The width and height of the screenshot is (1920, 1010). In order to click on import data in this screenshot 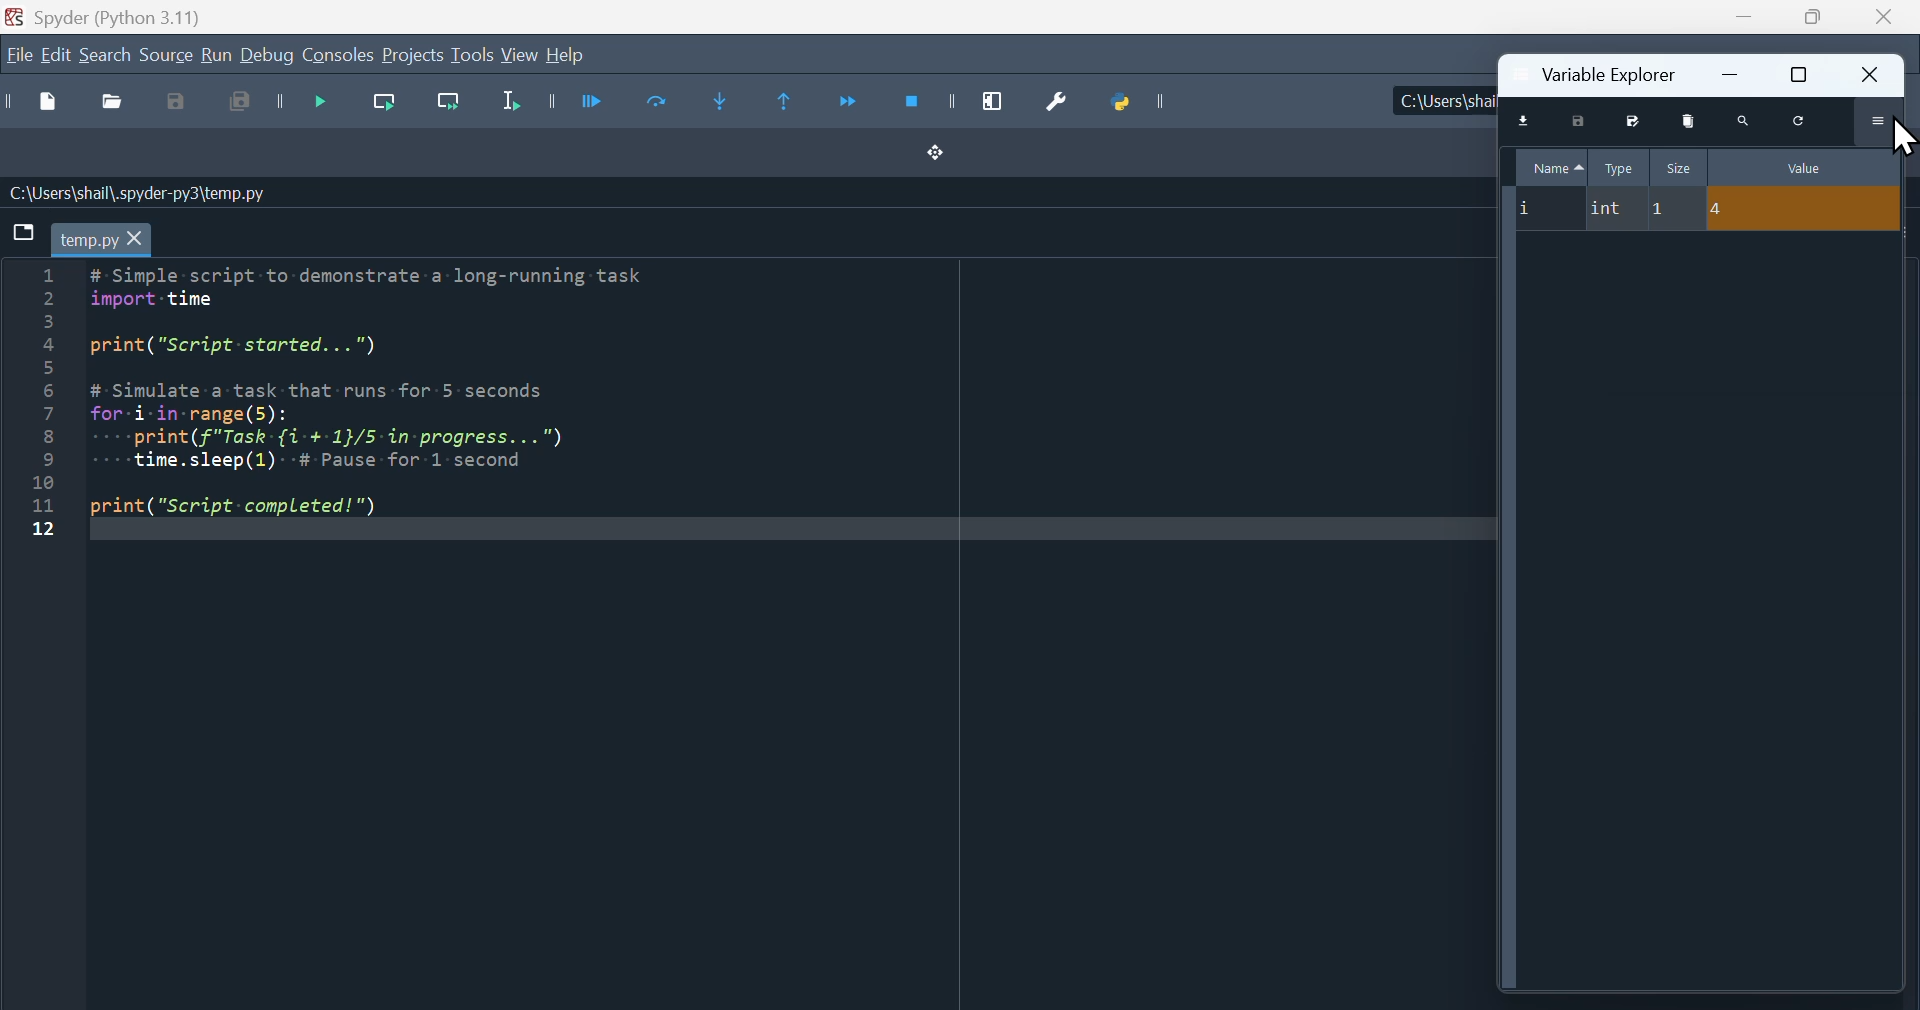, I will do `click(1528, 122)`.